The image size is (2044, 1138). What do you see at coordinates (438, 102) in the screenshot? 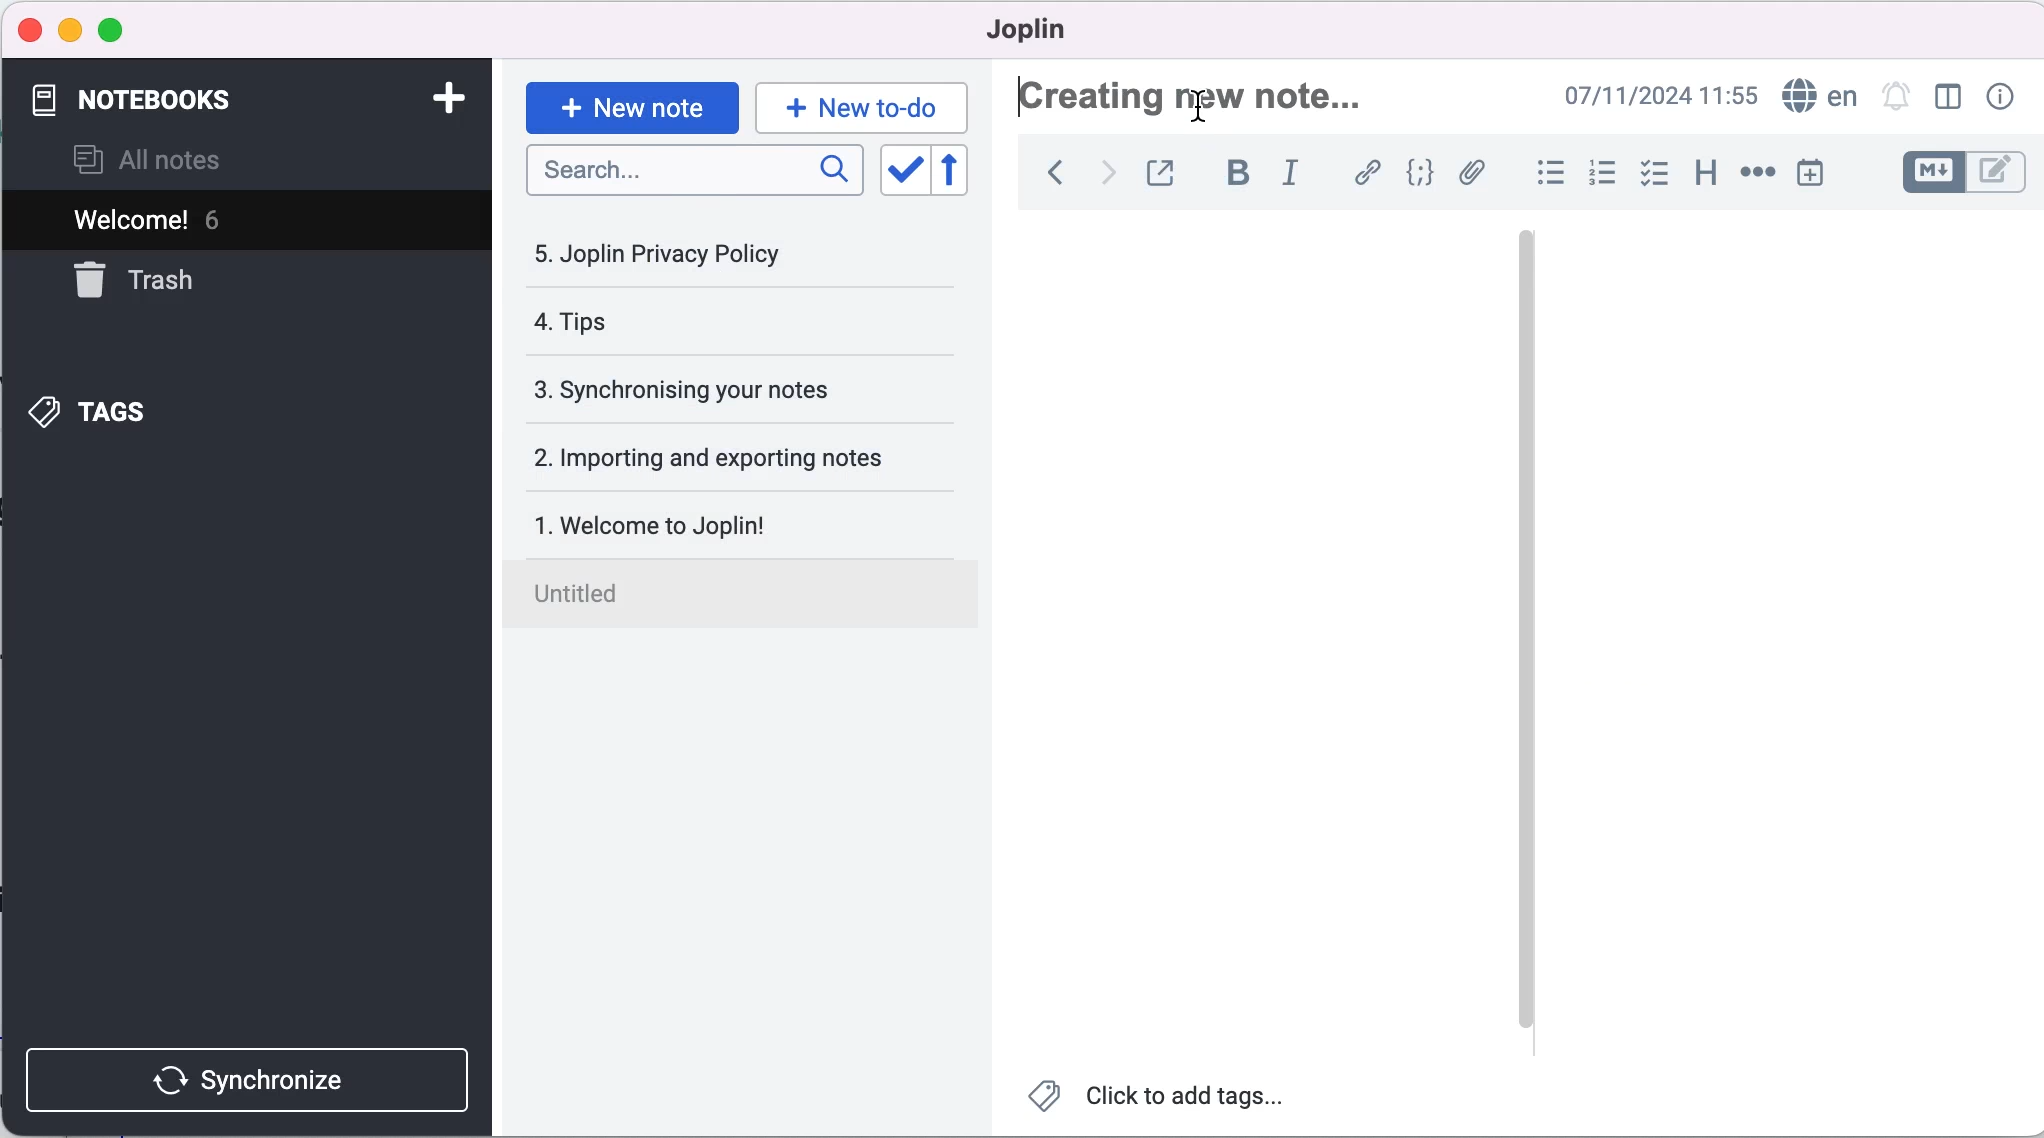
I see `add notebook` at bounding box center [438, 102].